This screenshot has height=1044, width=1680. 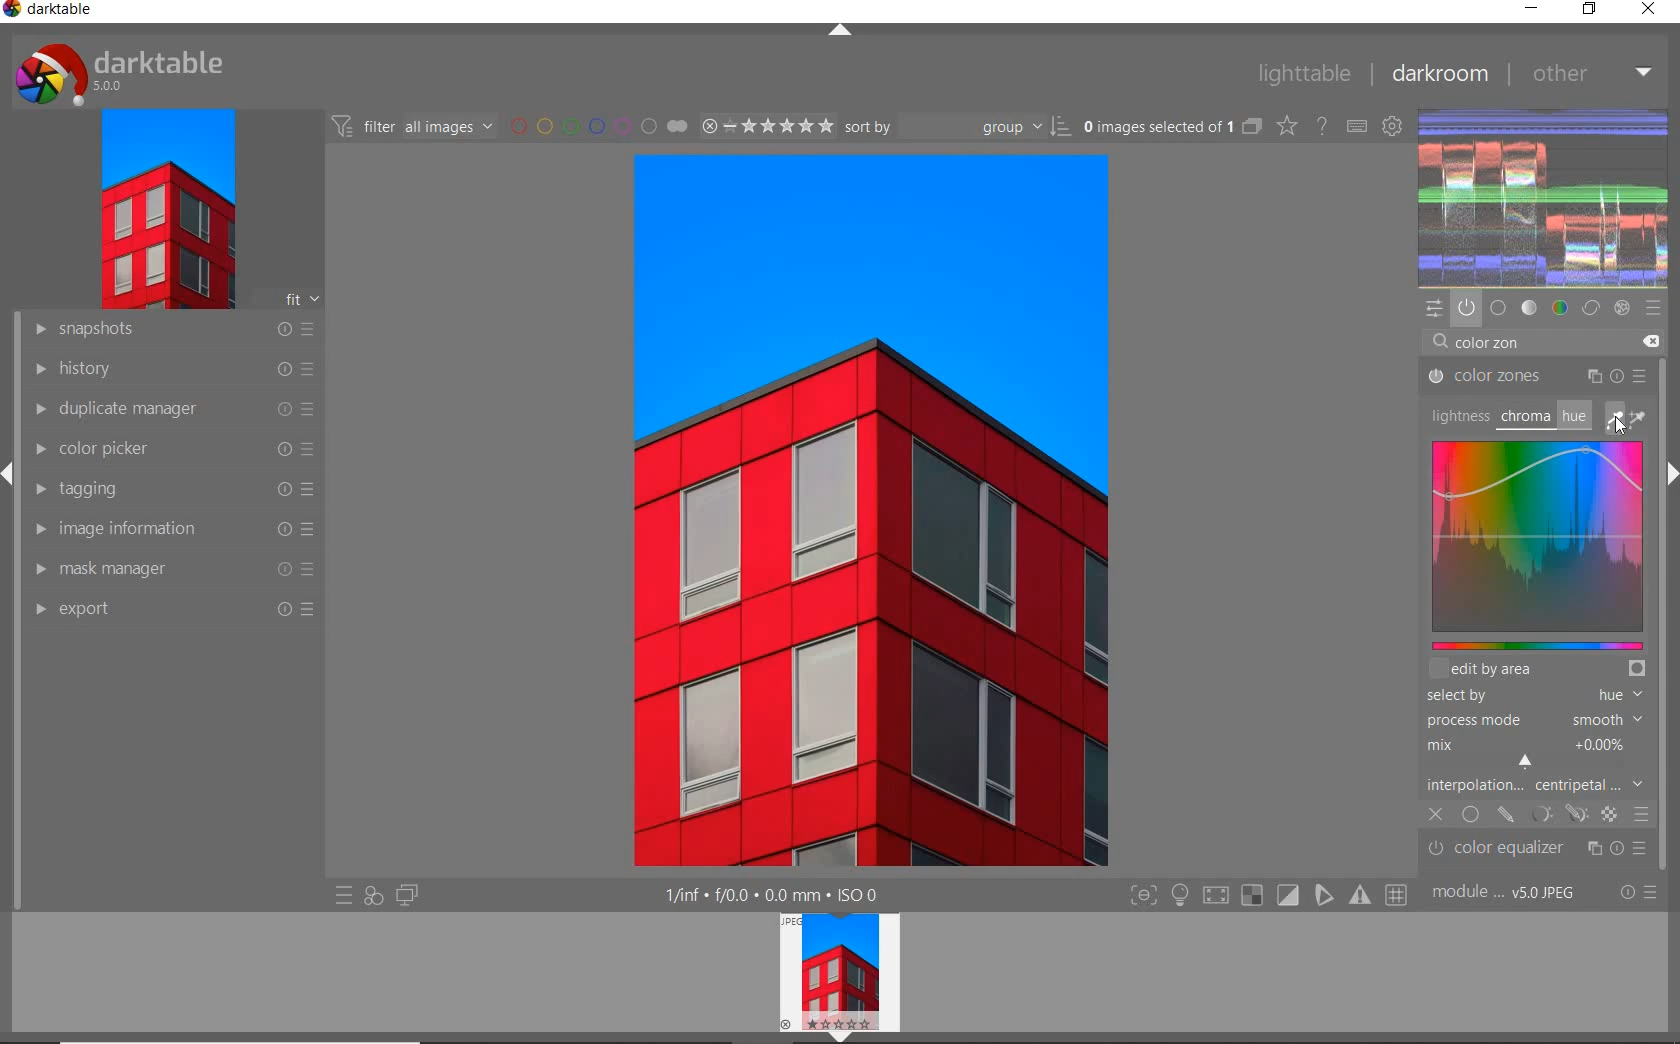 I want to click on focus, so click(x=1142, y=896).